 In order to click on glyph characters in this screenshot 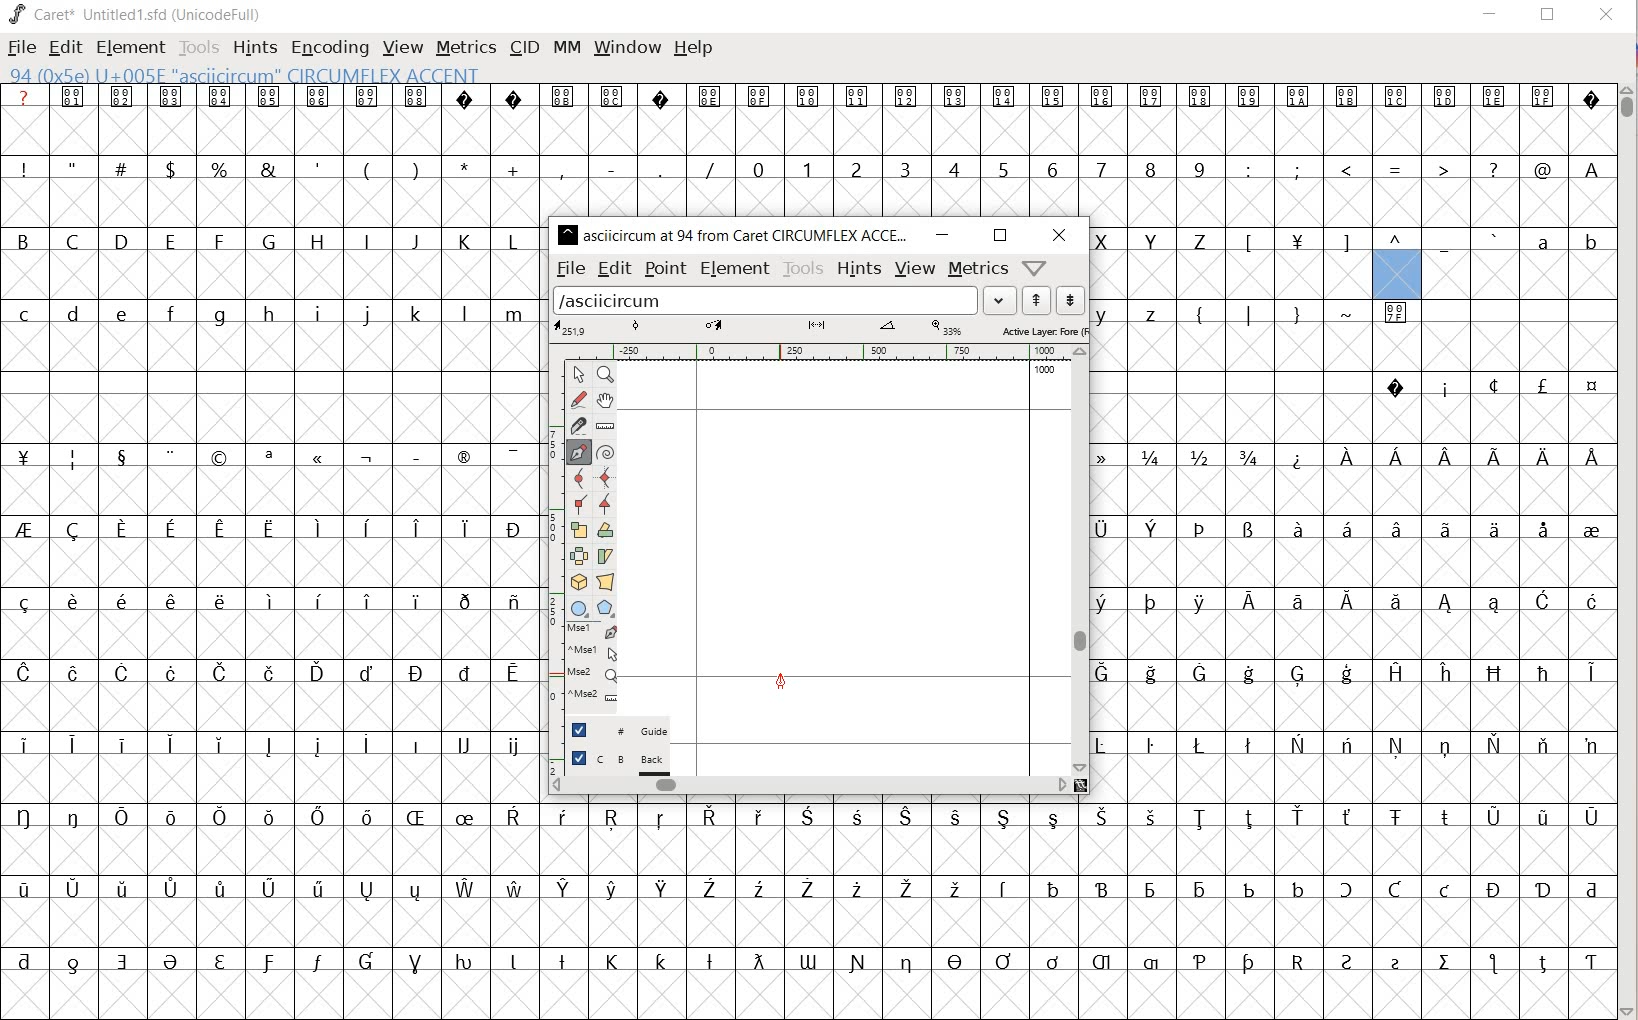, I will do `click(1081, 149)`.